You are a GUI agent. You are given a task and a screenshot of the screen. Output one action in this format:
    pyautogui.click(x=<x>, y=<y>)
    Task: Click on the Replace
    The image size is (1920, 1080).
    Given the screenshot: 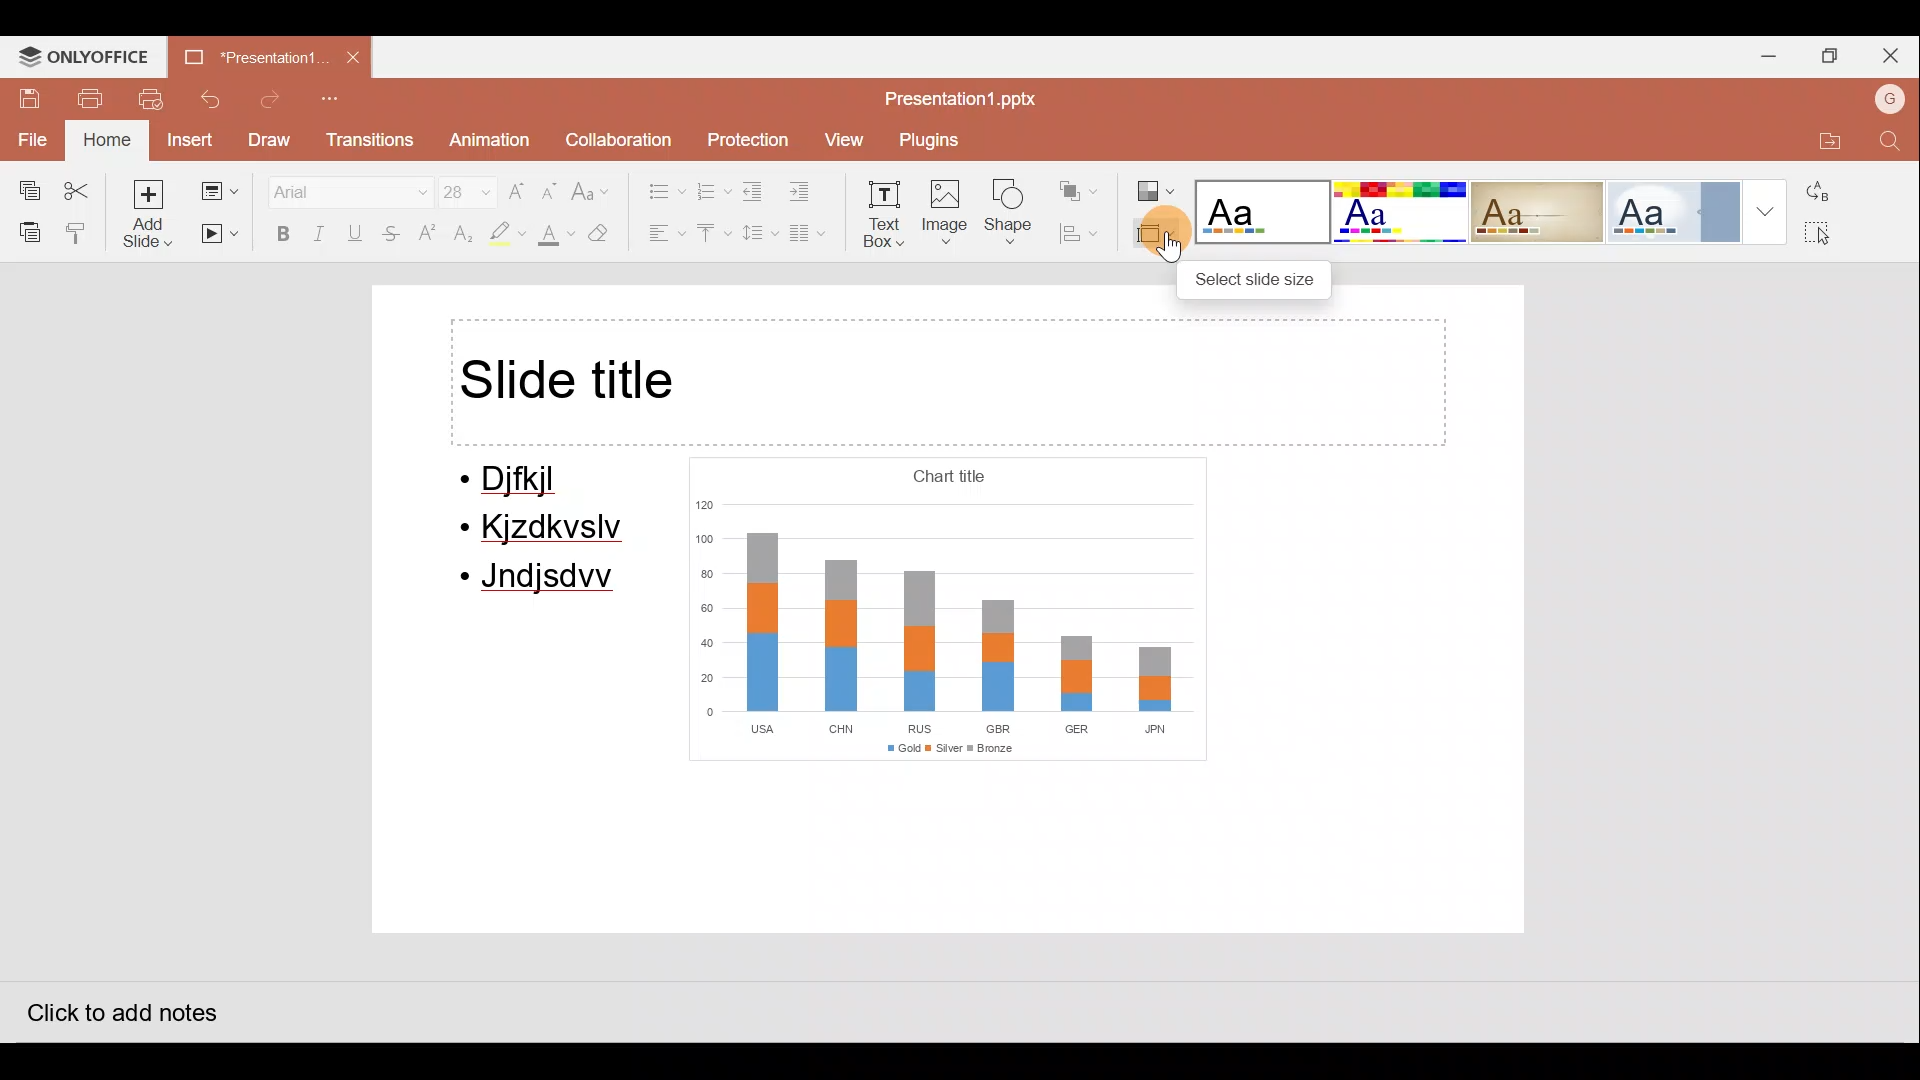 What is the action you would take?
    pyautogui.click(x=1829, y=190)
    